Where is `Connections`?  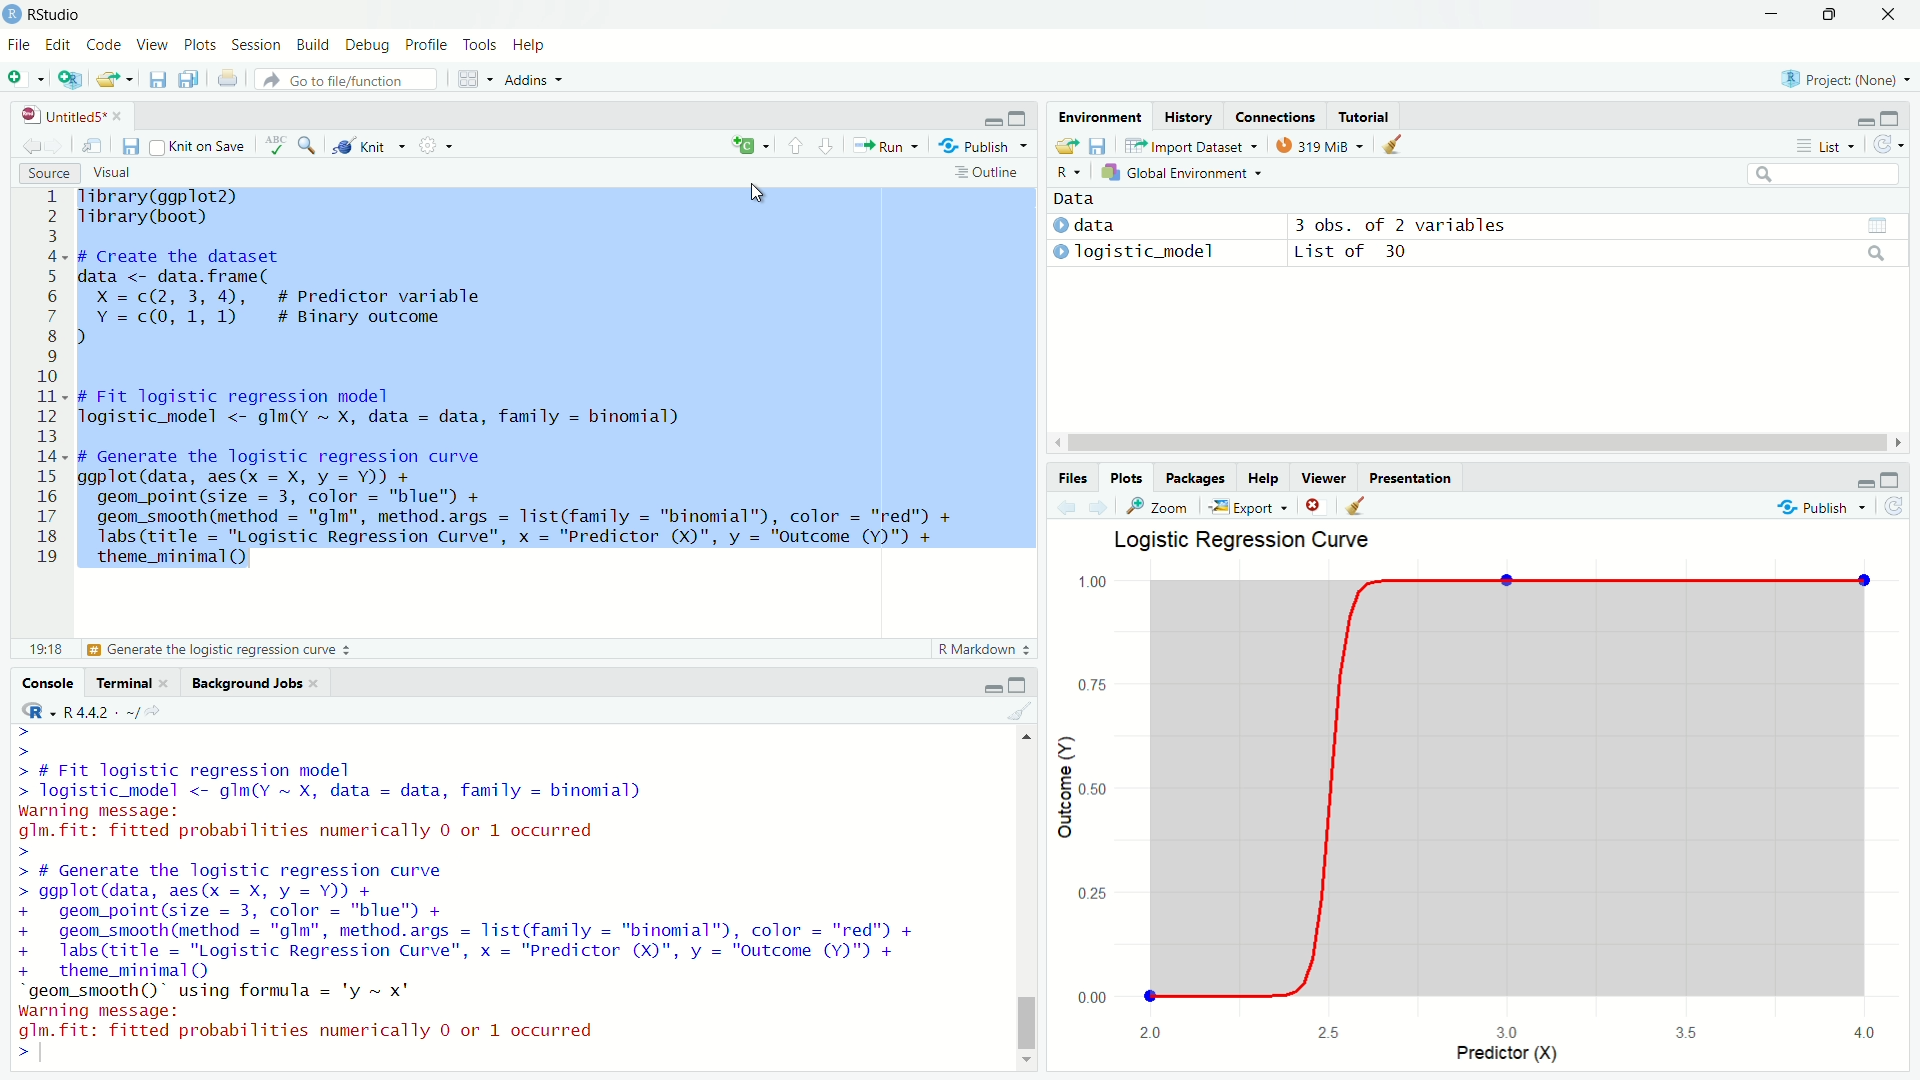 Connections is located at coordinates (1275, 116).